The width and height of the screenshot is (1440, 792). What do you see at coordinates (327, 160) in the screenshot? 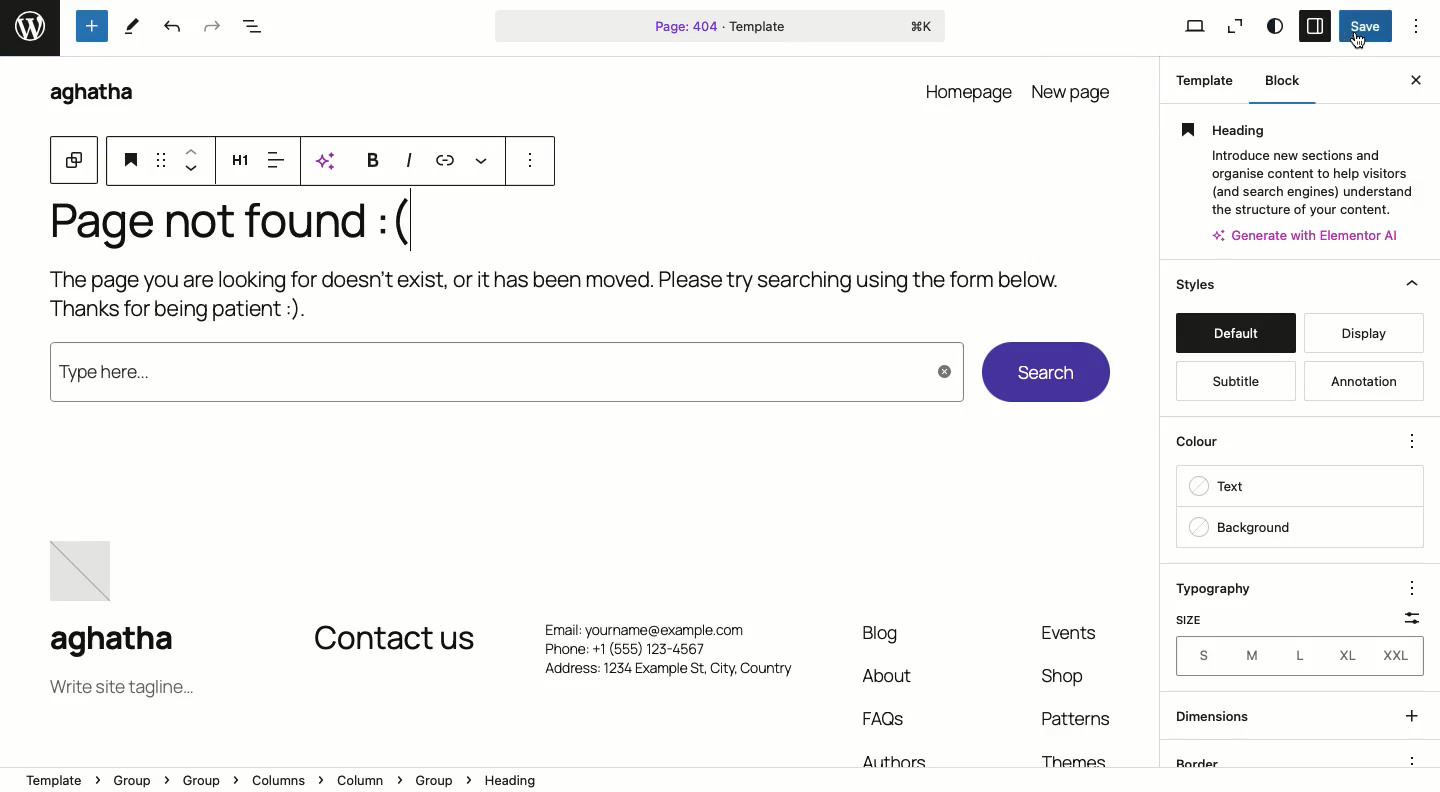
I see `AI` at bounding box center [327, 160].